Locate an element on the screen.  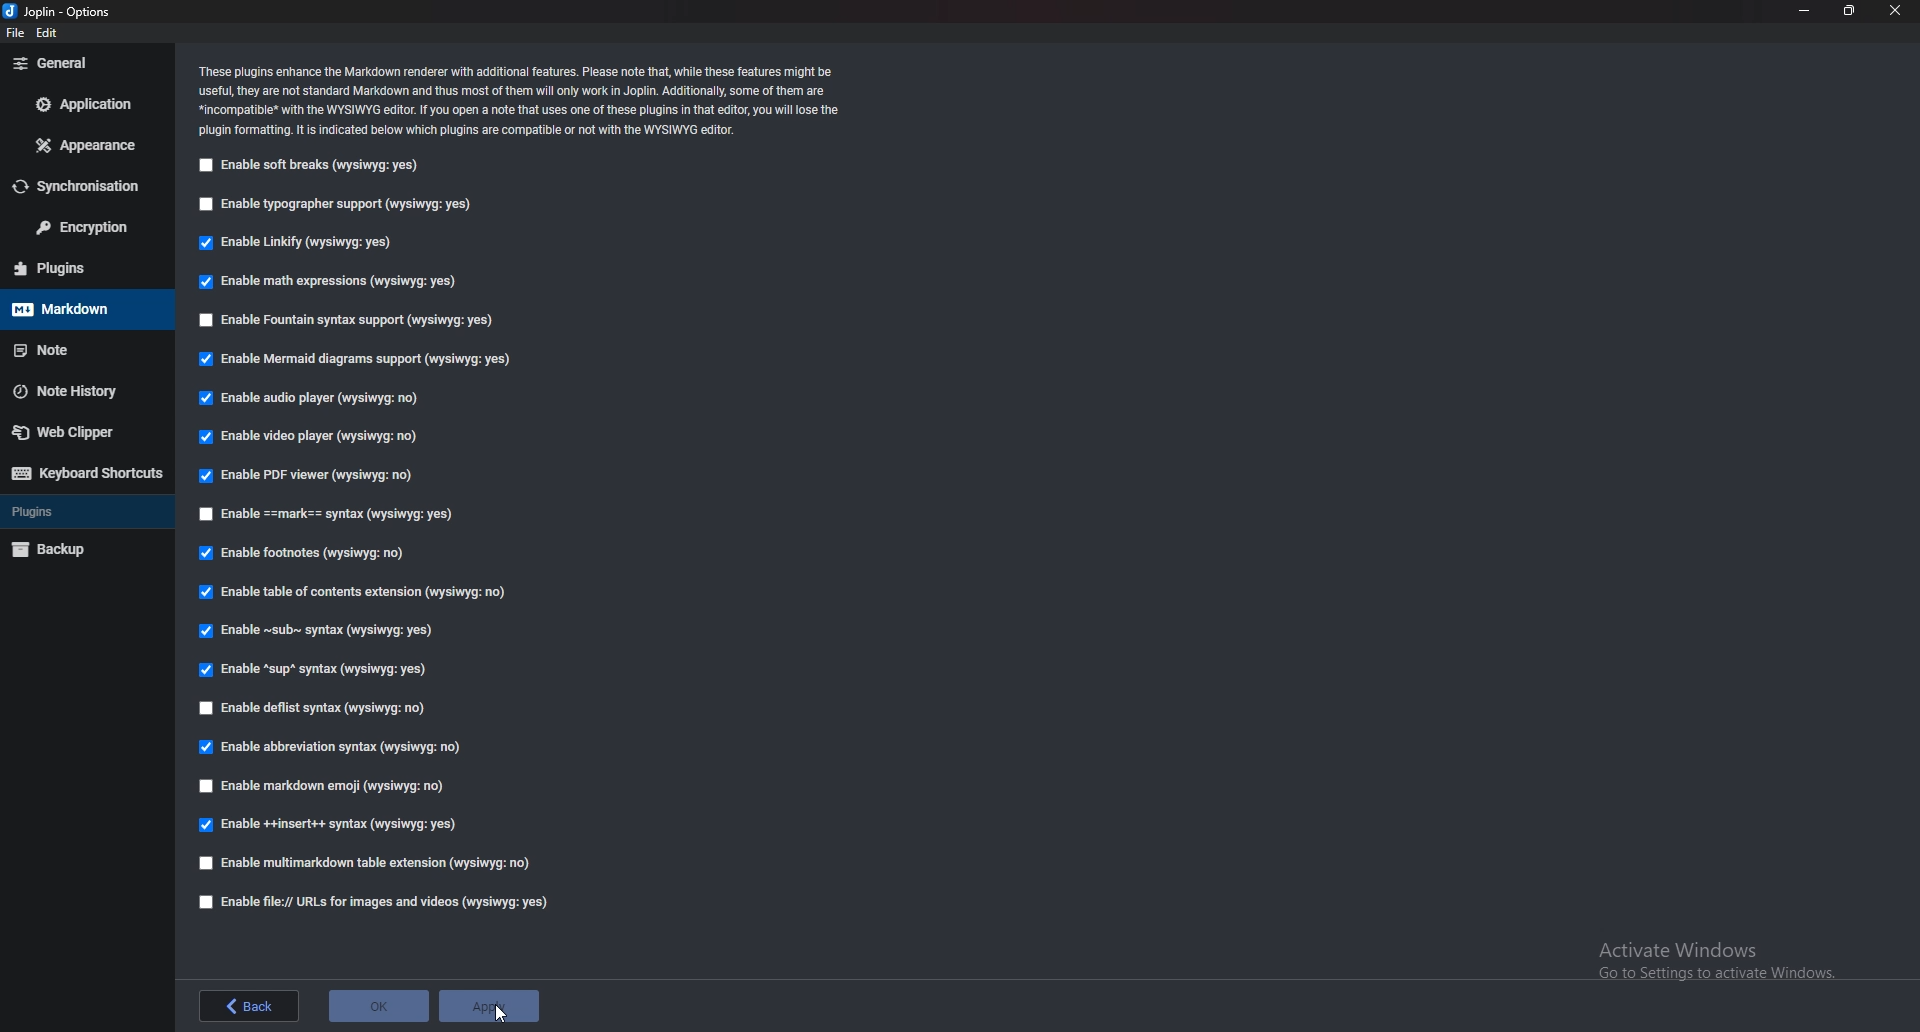
Encryption is located at coordinates (88, 228).